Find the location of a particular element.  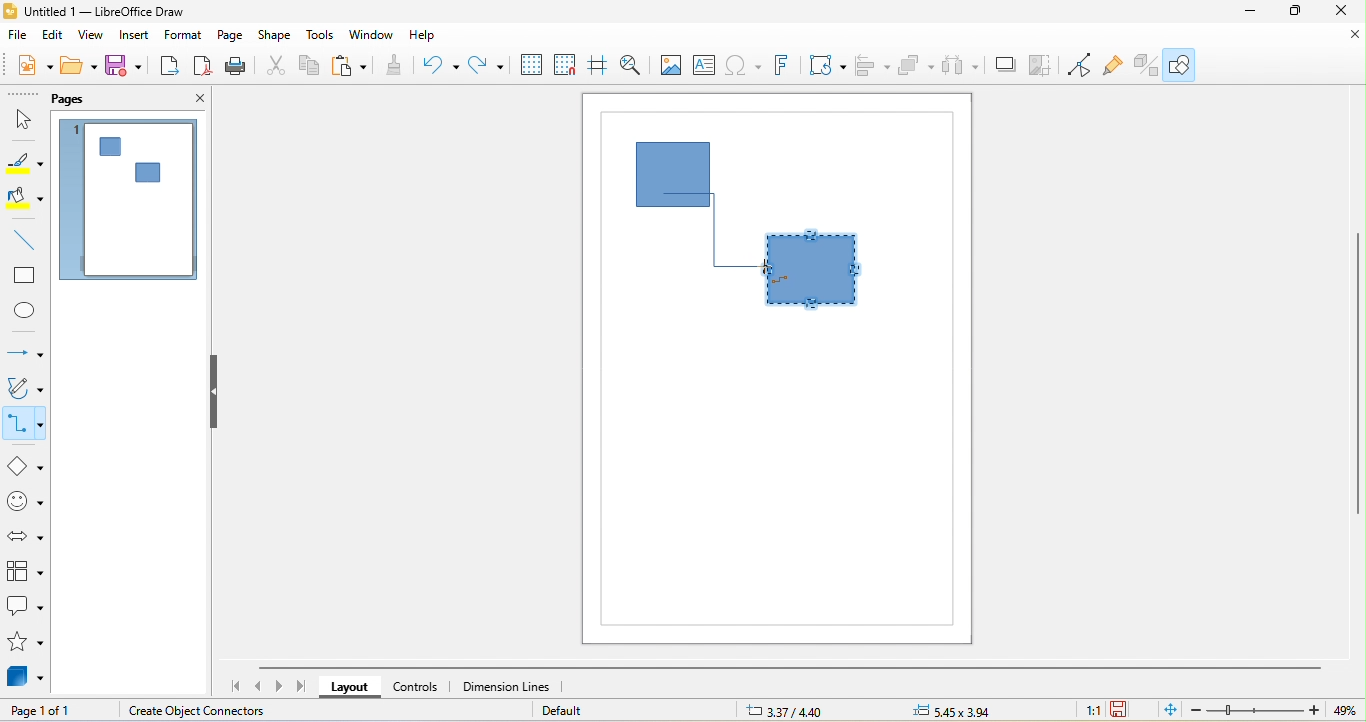

tools is located at coordinates (323, 36).